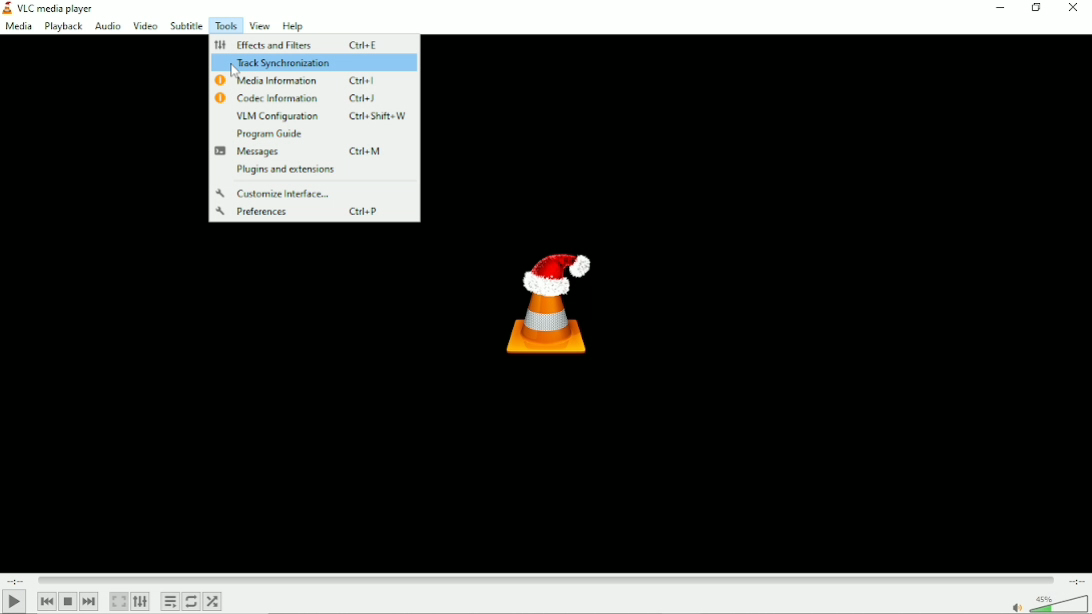 This screenshot has height=614, width=1092. I want to click on Media, so click(18, 27).